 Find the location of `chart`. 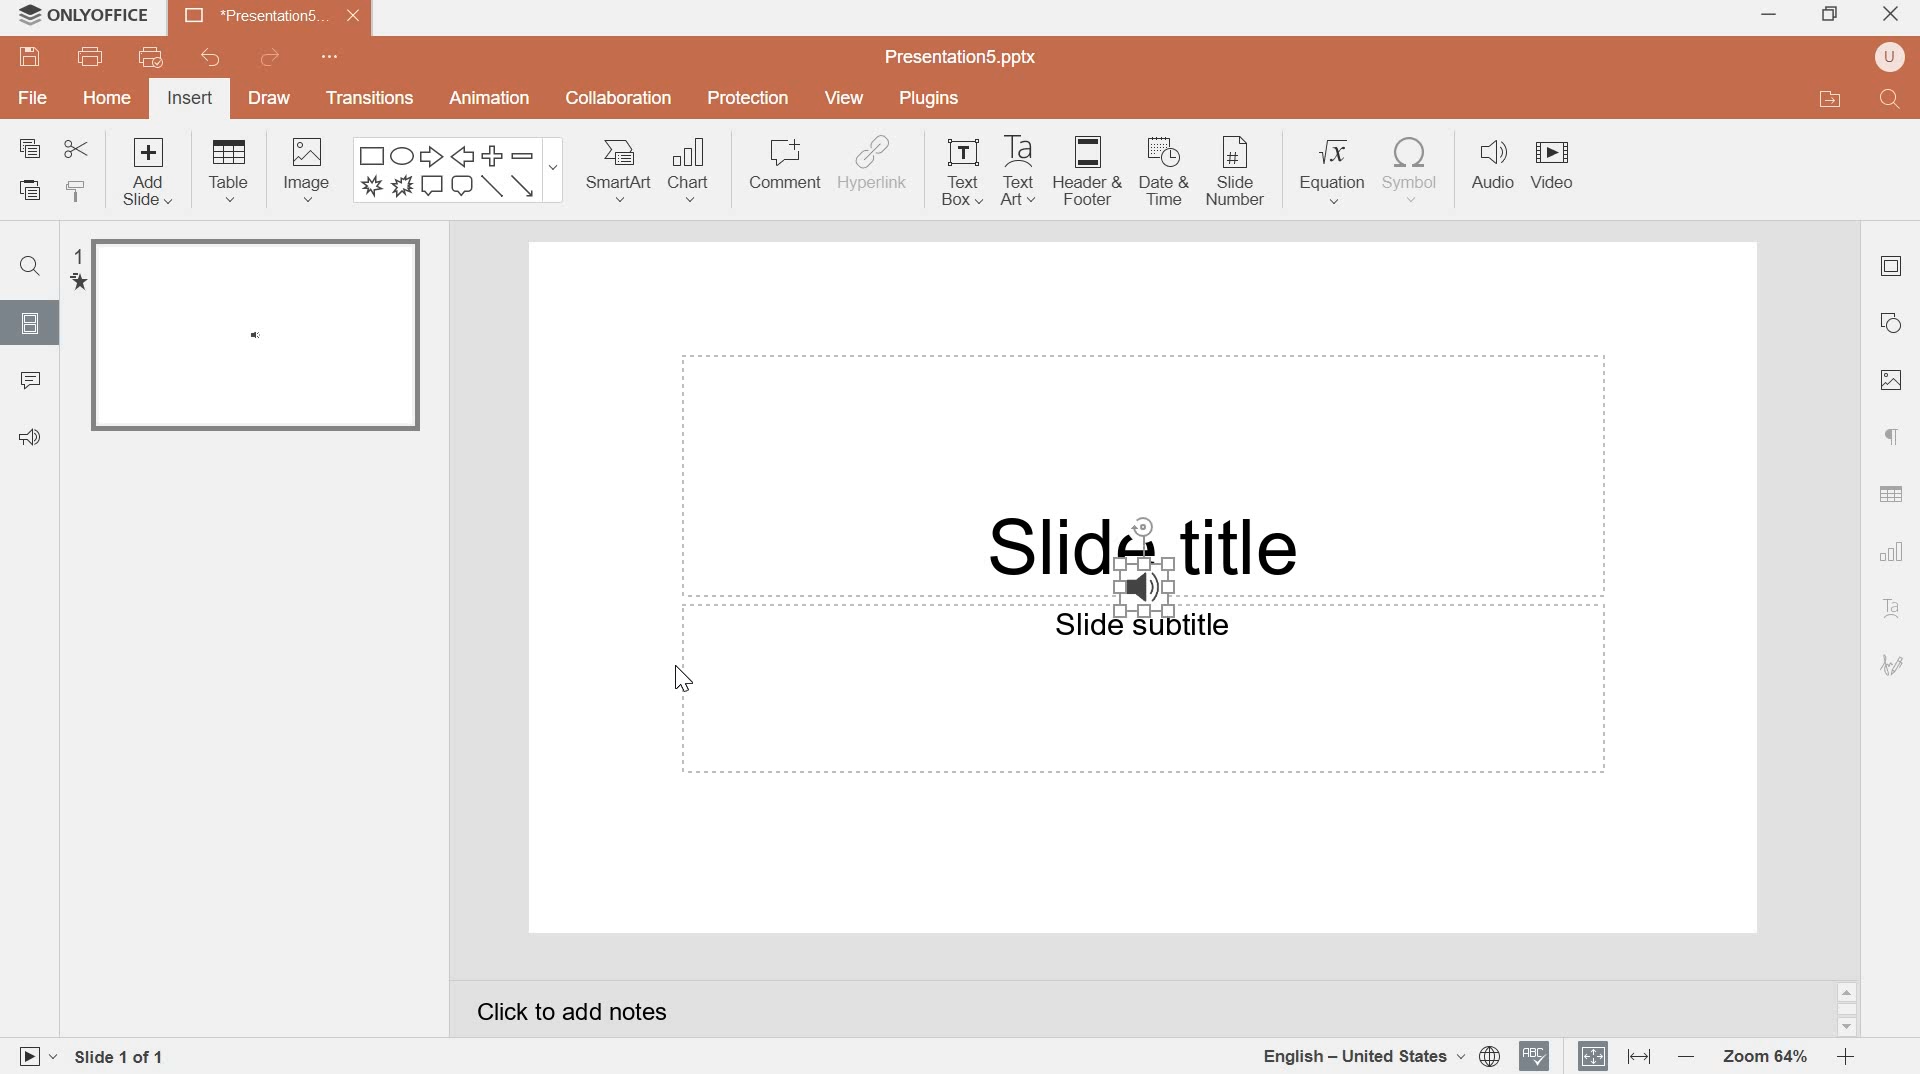

chart is located at coordinates (1894, 552).